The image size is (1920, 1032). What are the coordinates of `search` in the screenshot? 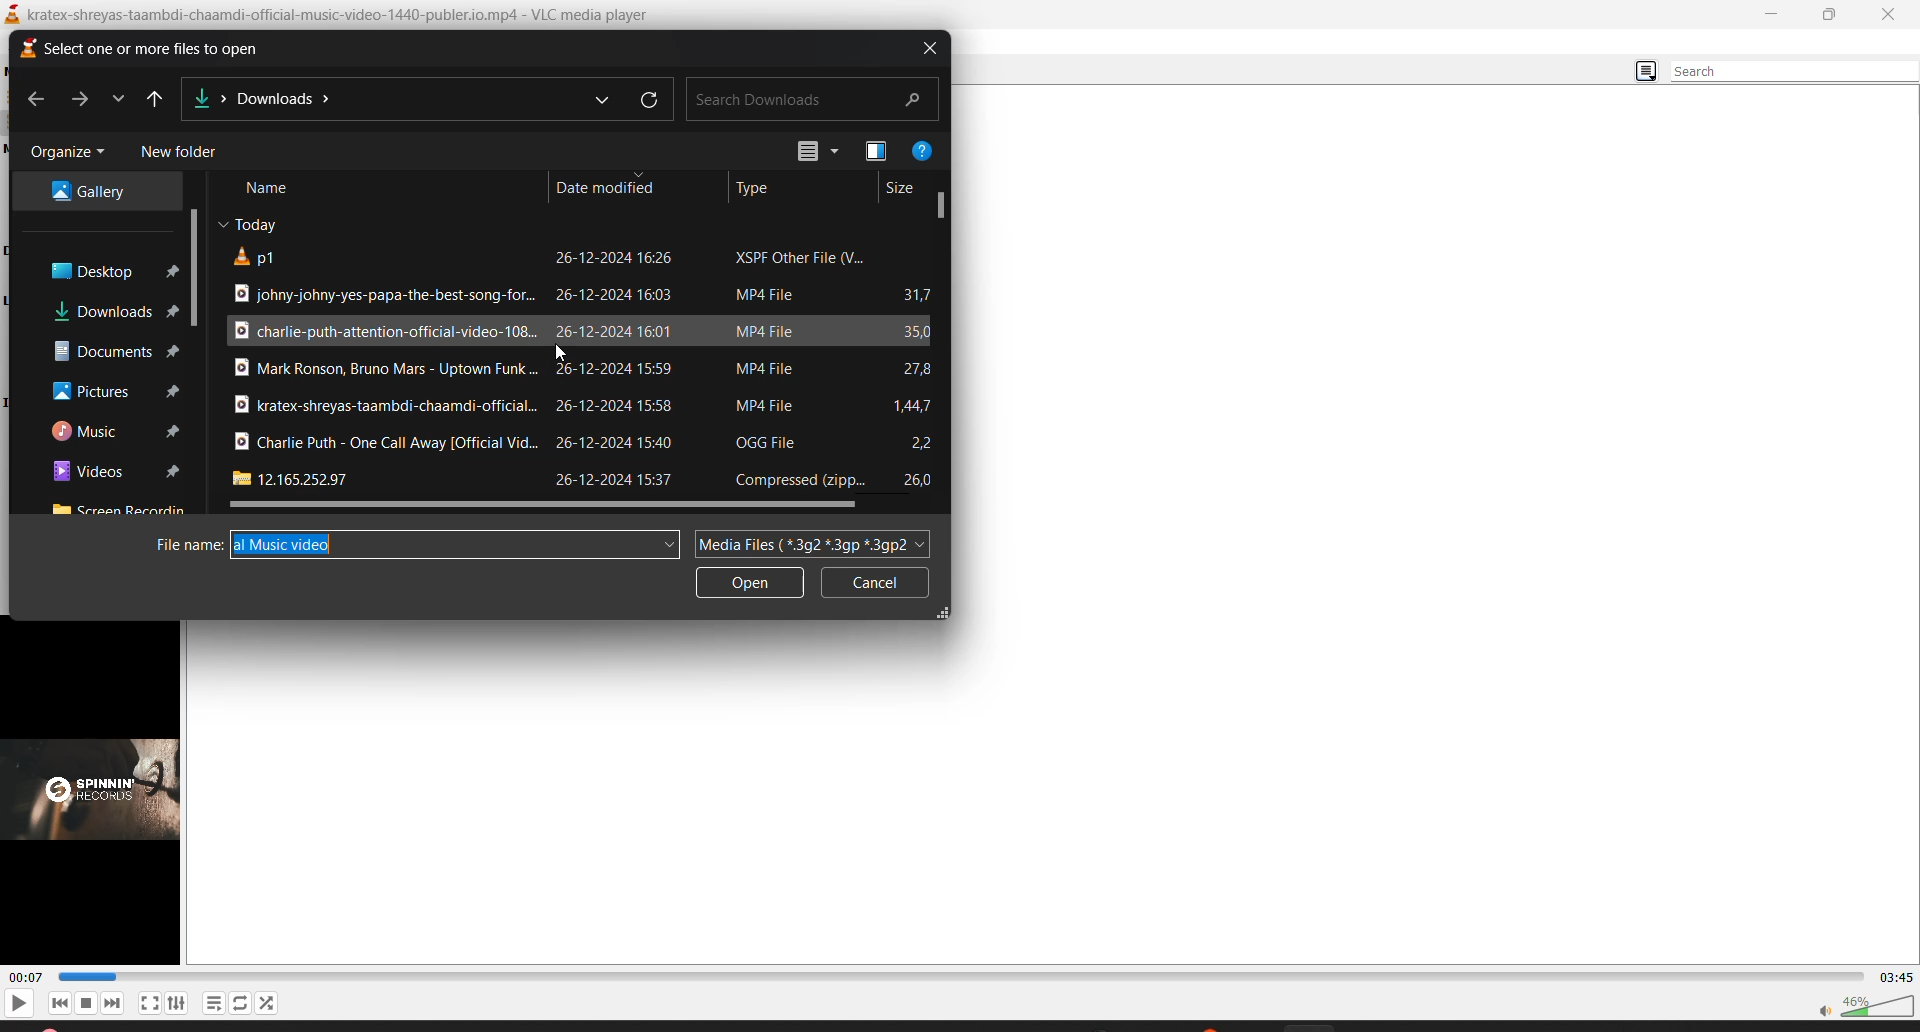 It's located at (814, 100).